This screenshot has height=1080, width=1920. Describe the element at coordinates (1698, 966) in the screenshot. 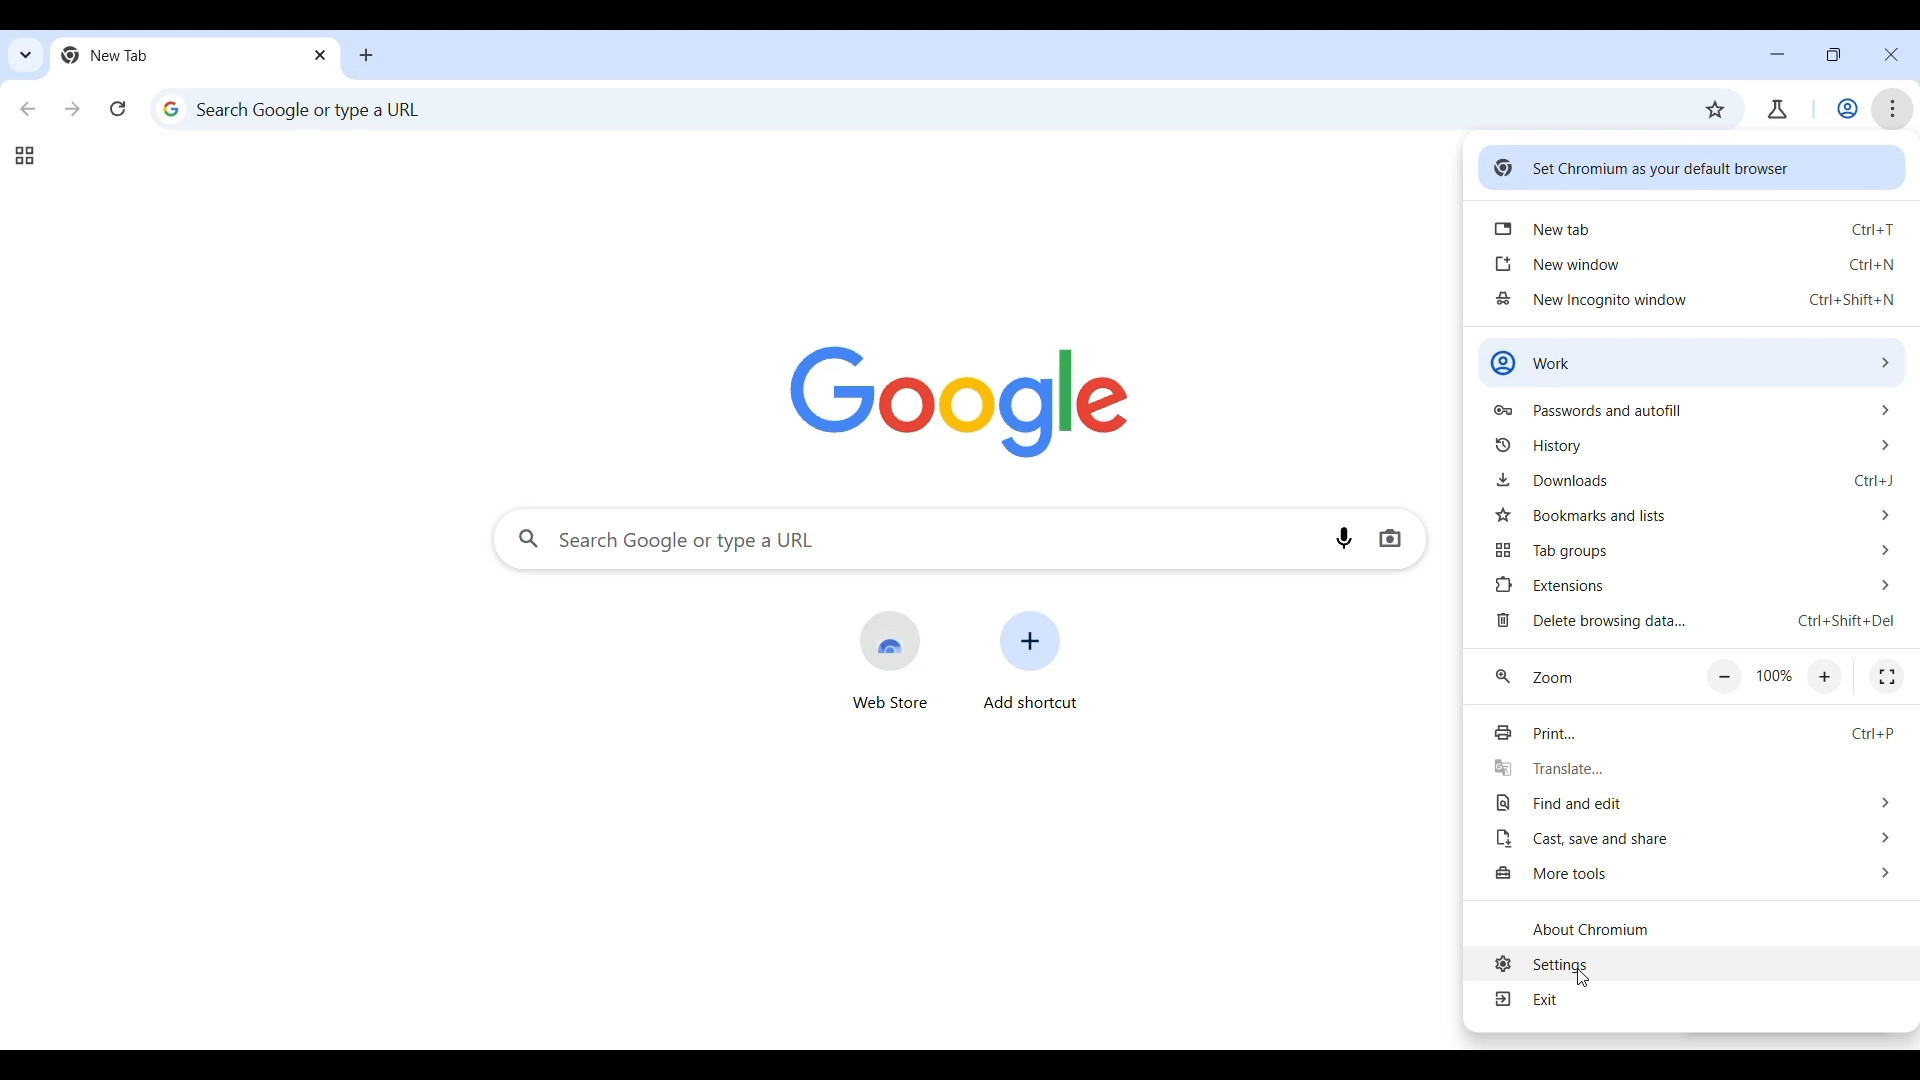

I see `Settings ` at that location.